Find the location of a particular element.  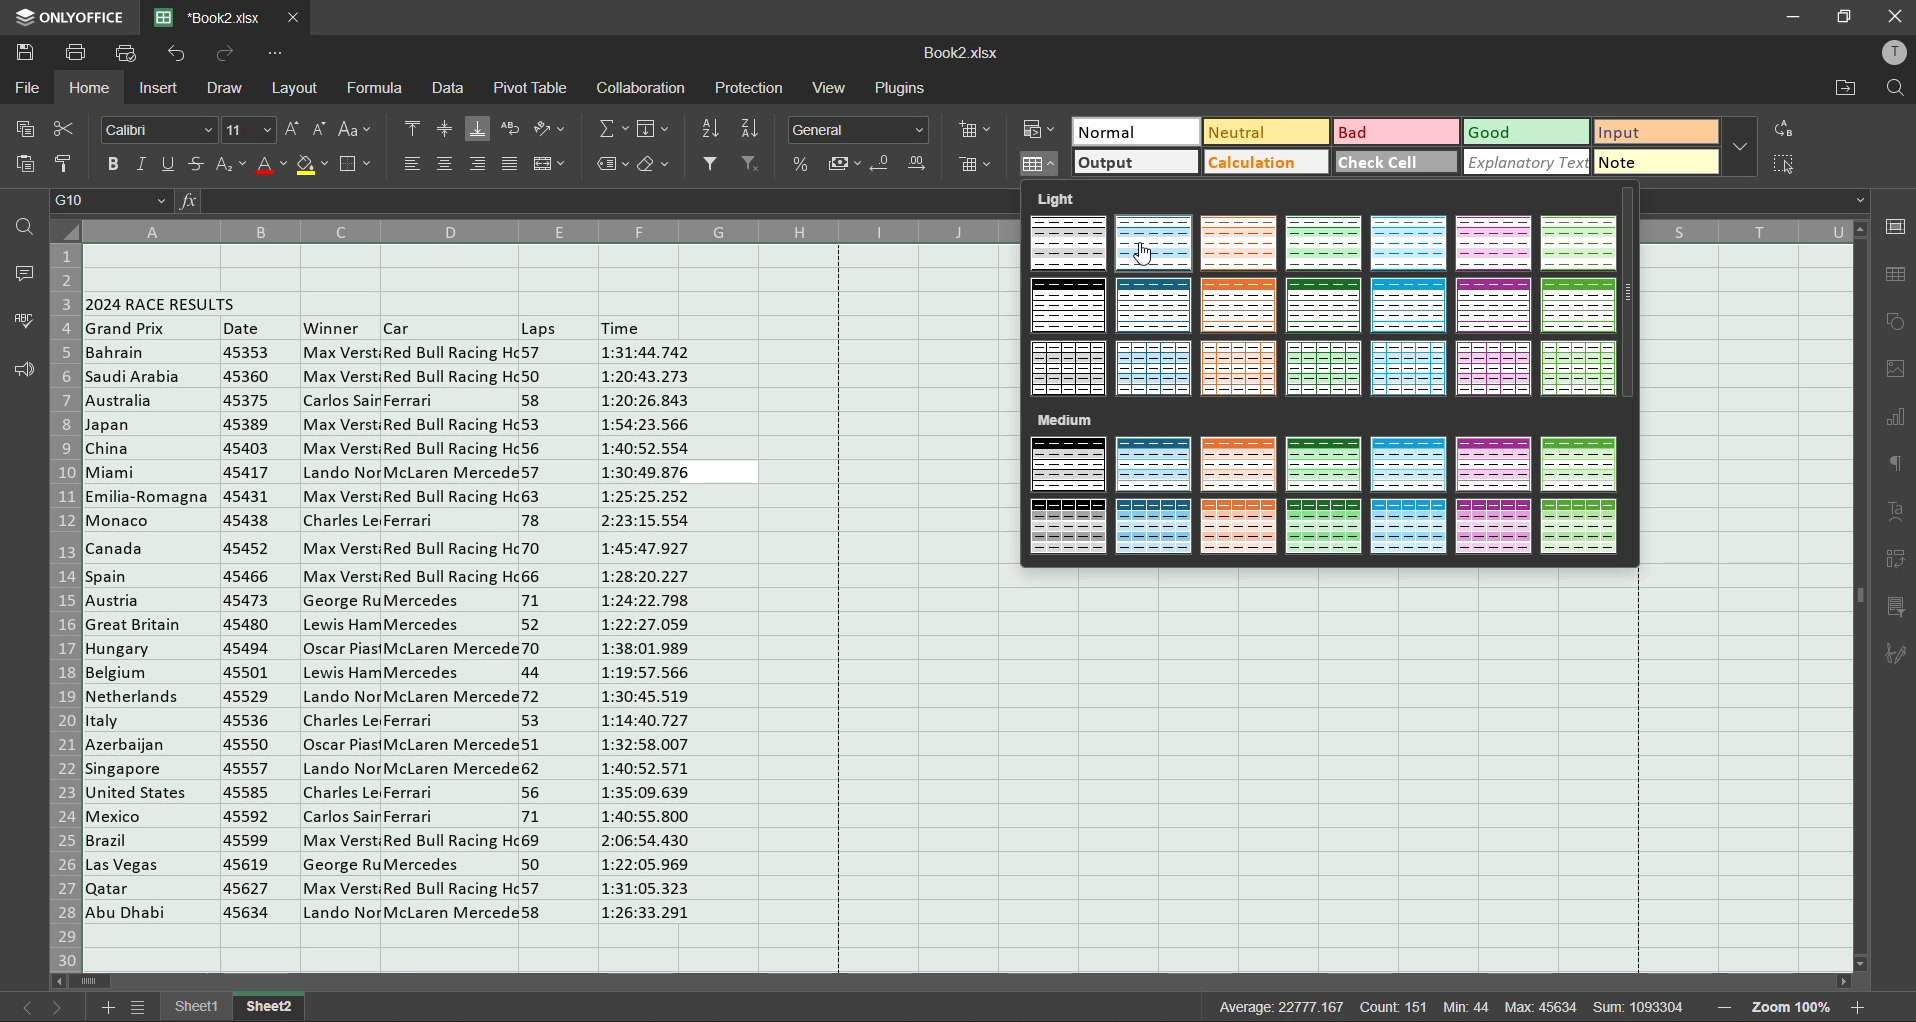

fields is located at coordinates (653, 130).